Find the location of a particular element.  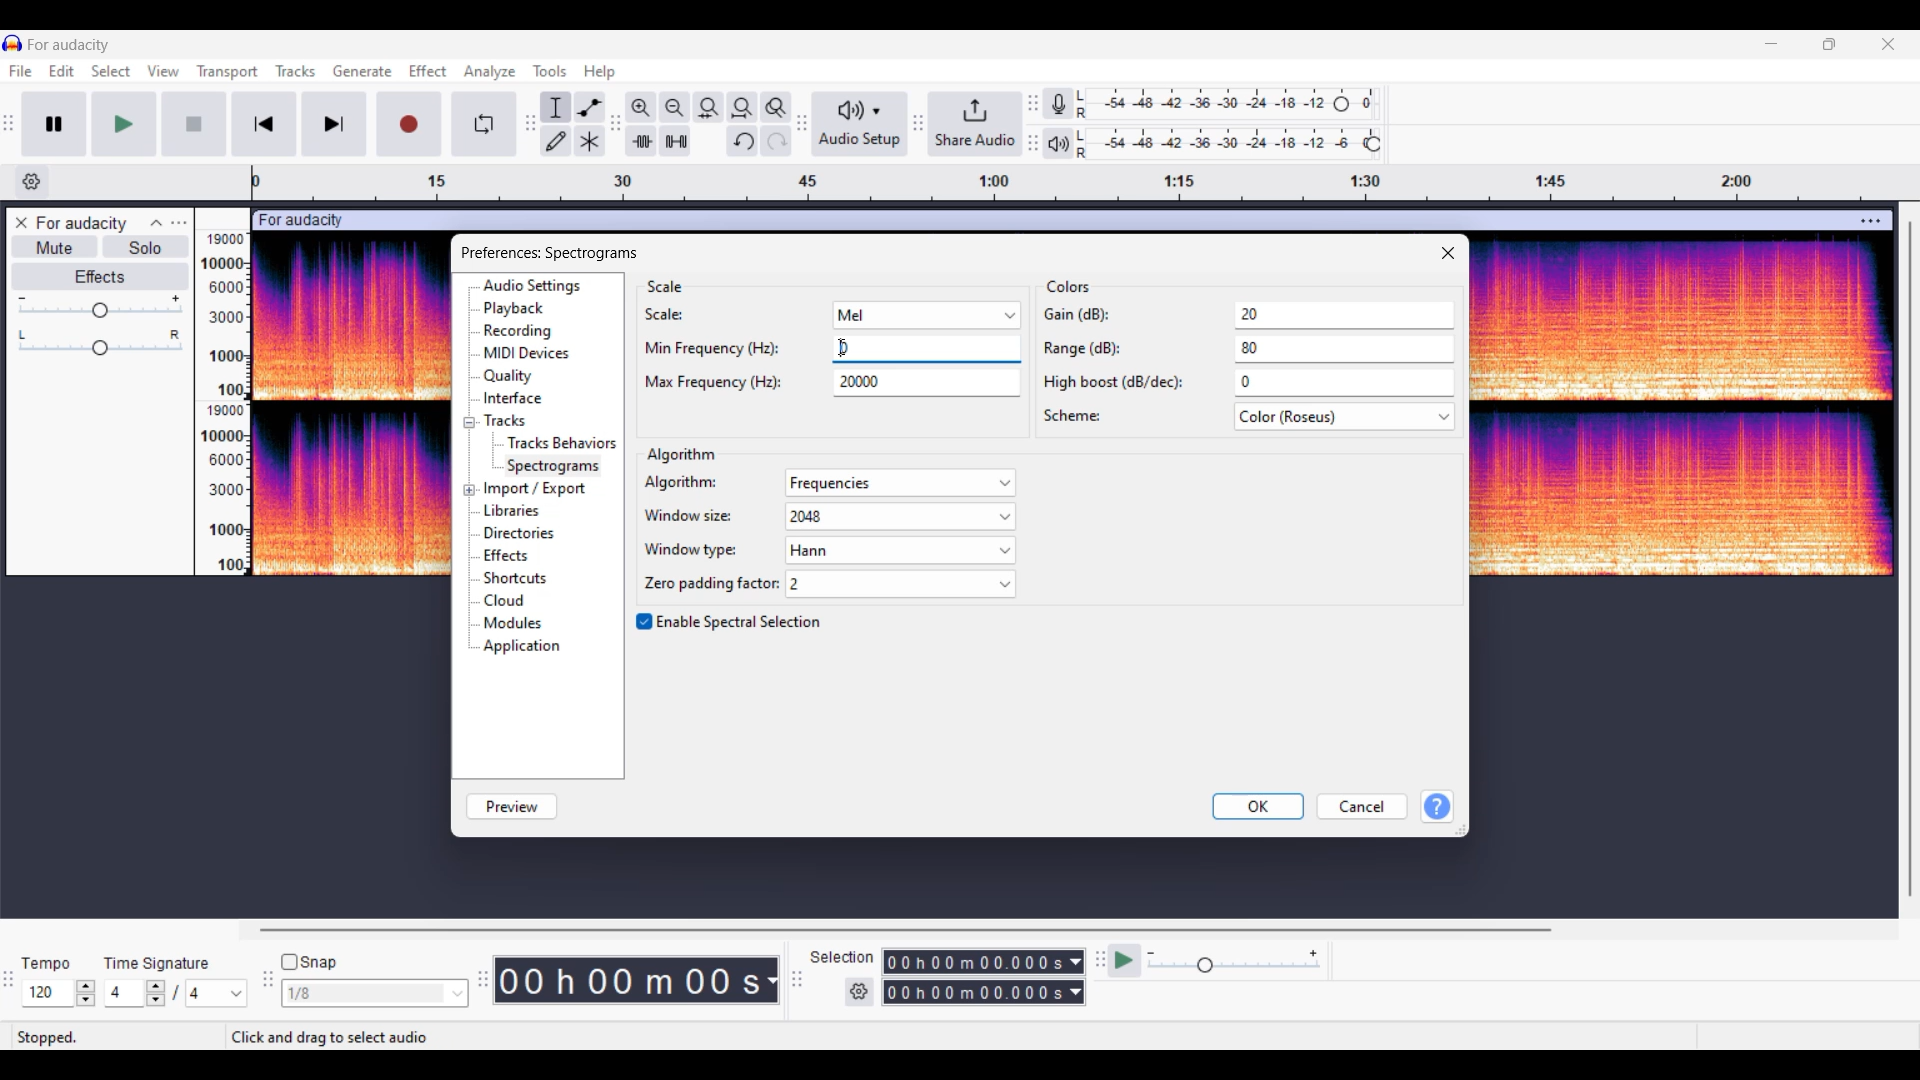

cloud is located at coordinates (512, 602).